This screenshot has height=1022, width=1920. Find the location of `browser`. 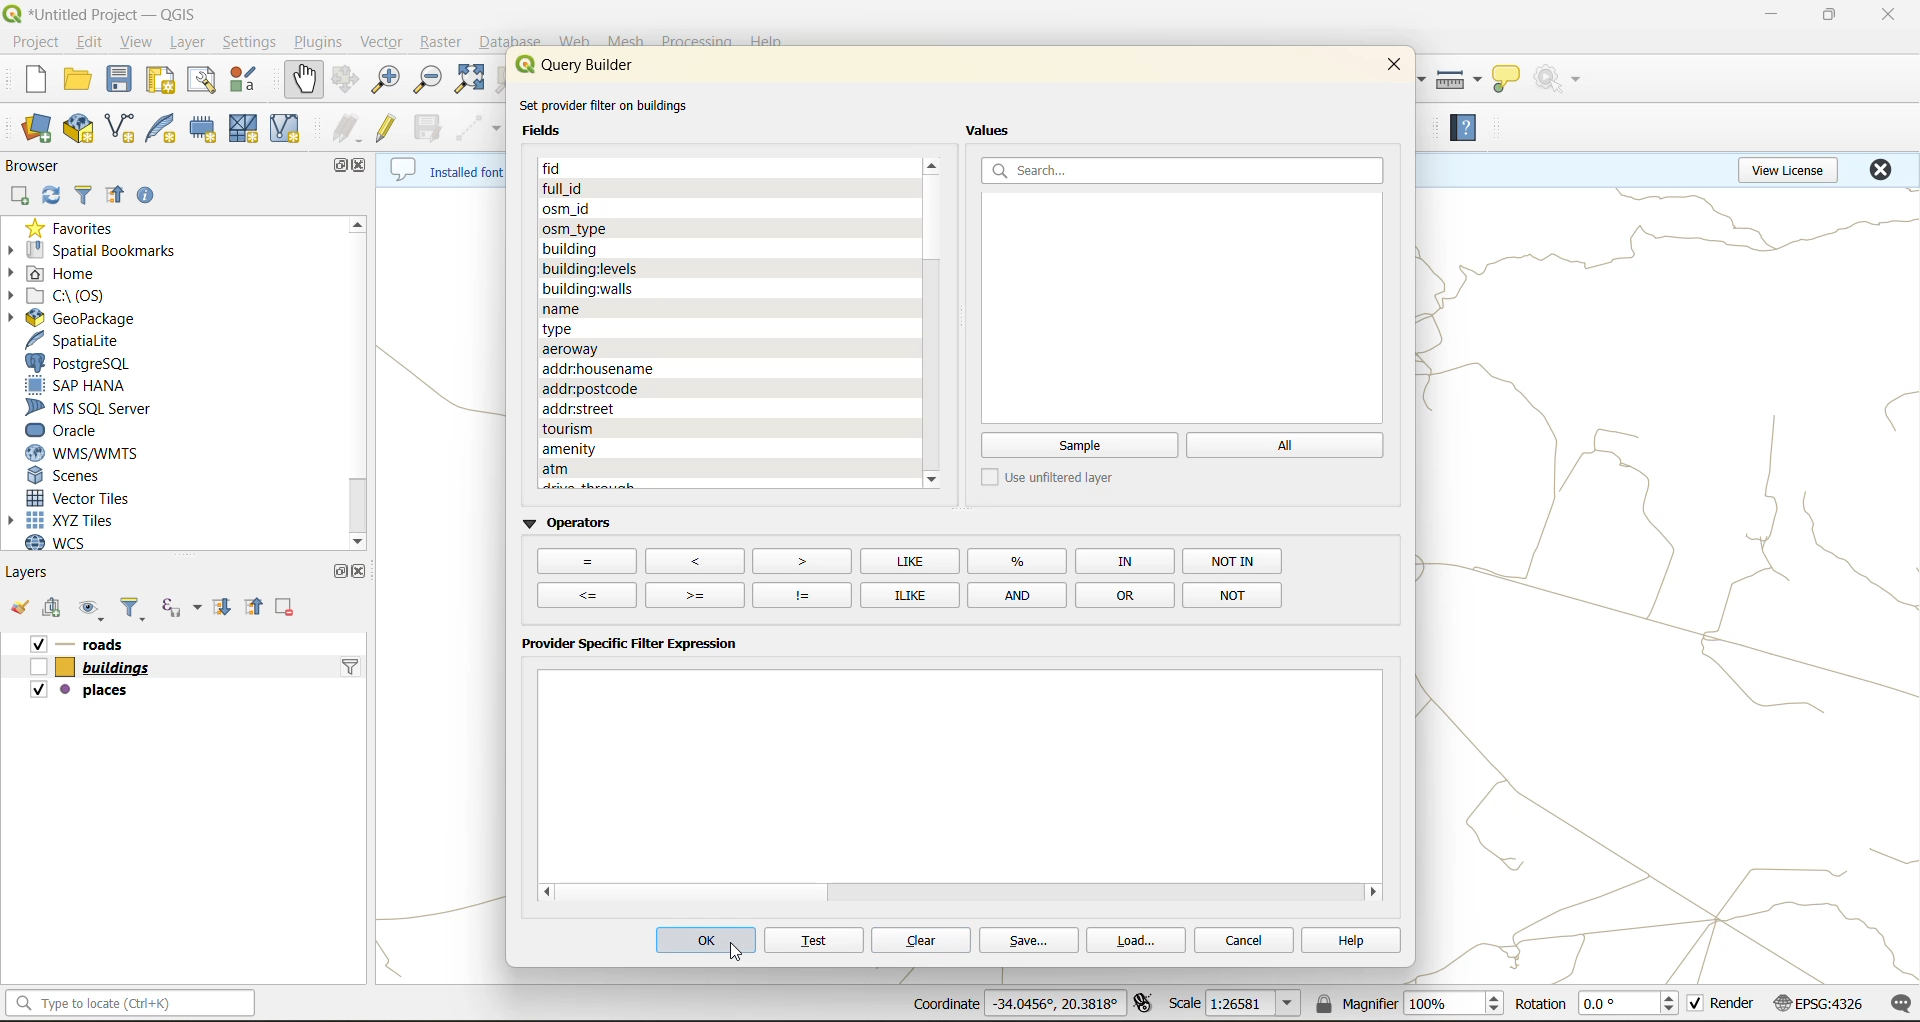

browser is located at coordinates (31, 163).